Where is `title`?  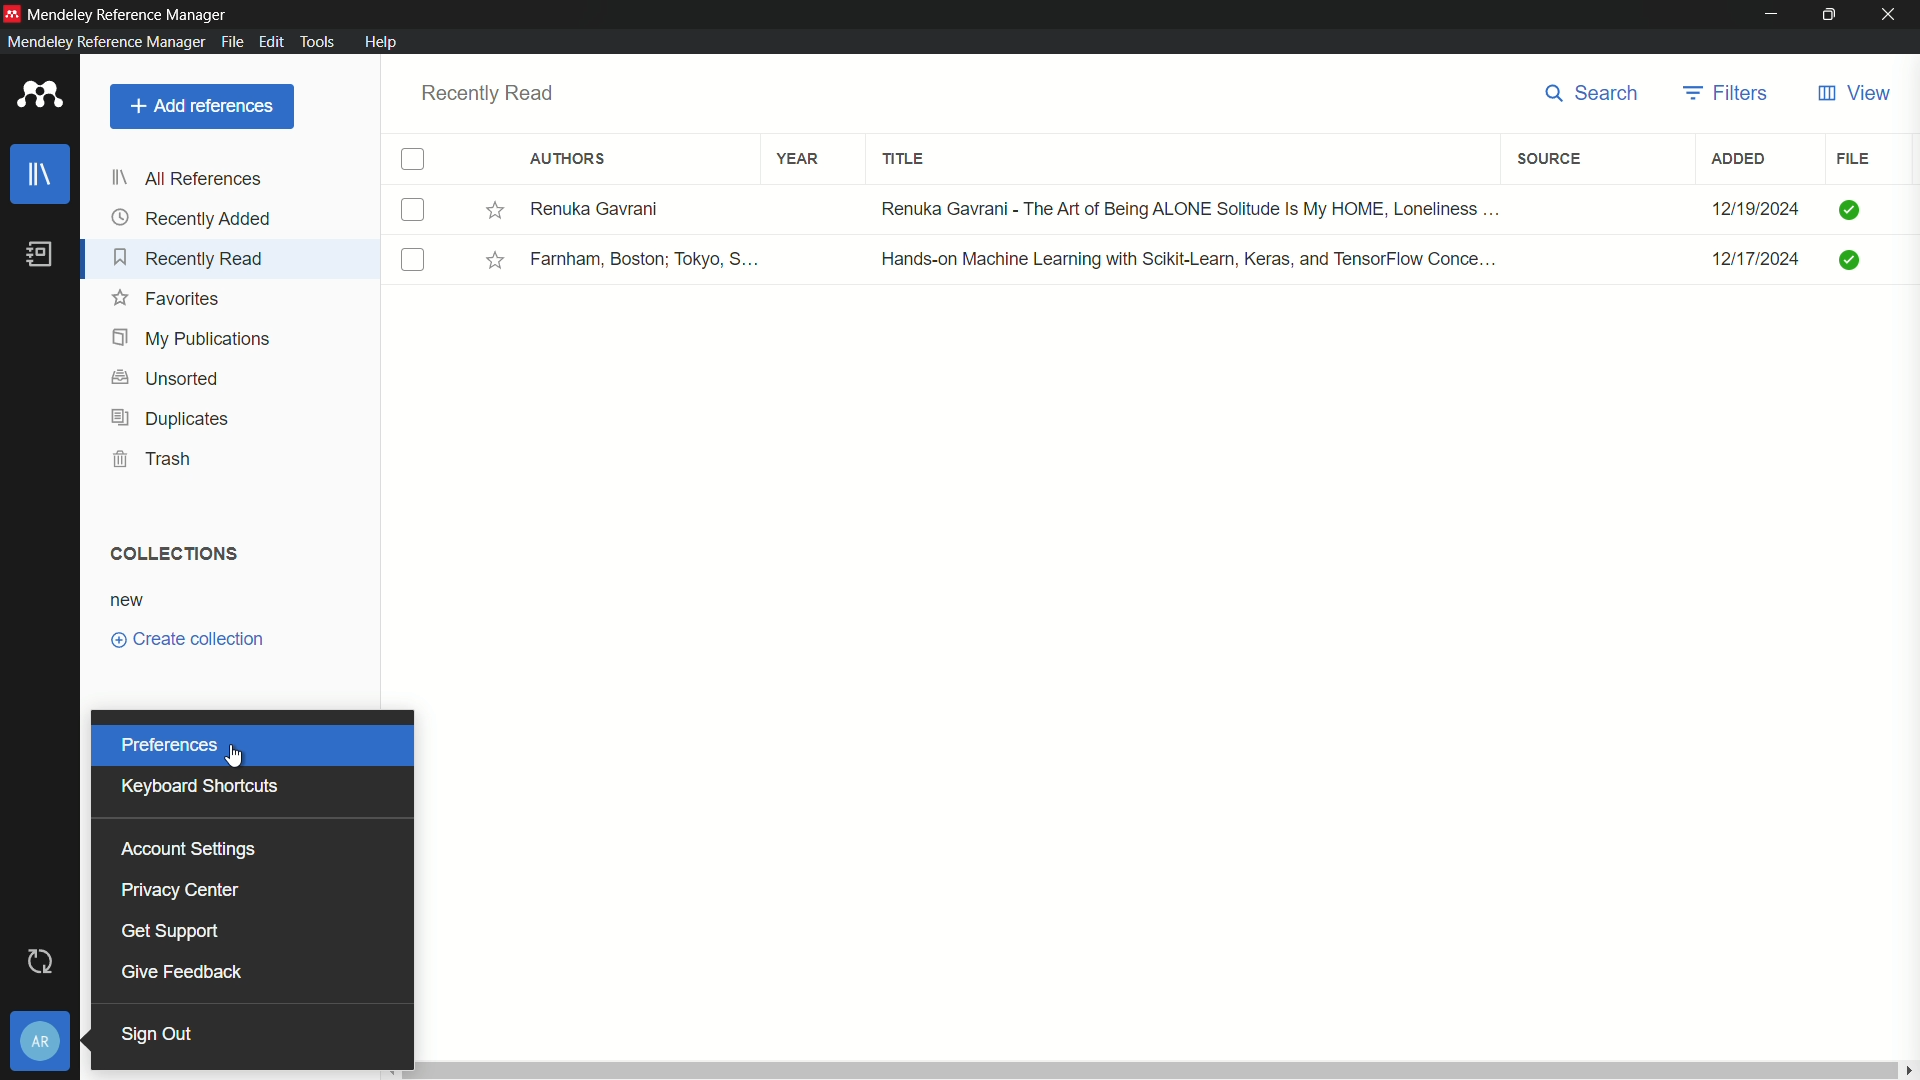 title is located at coordinates (907, 158).